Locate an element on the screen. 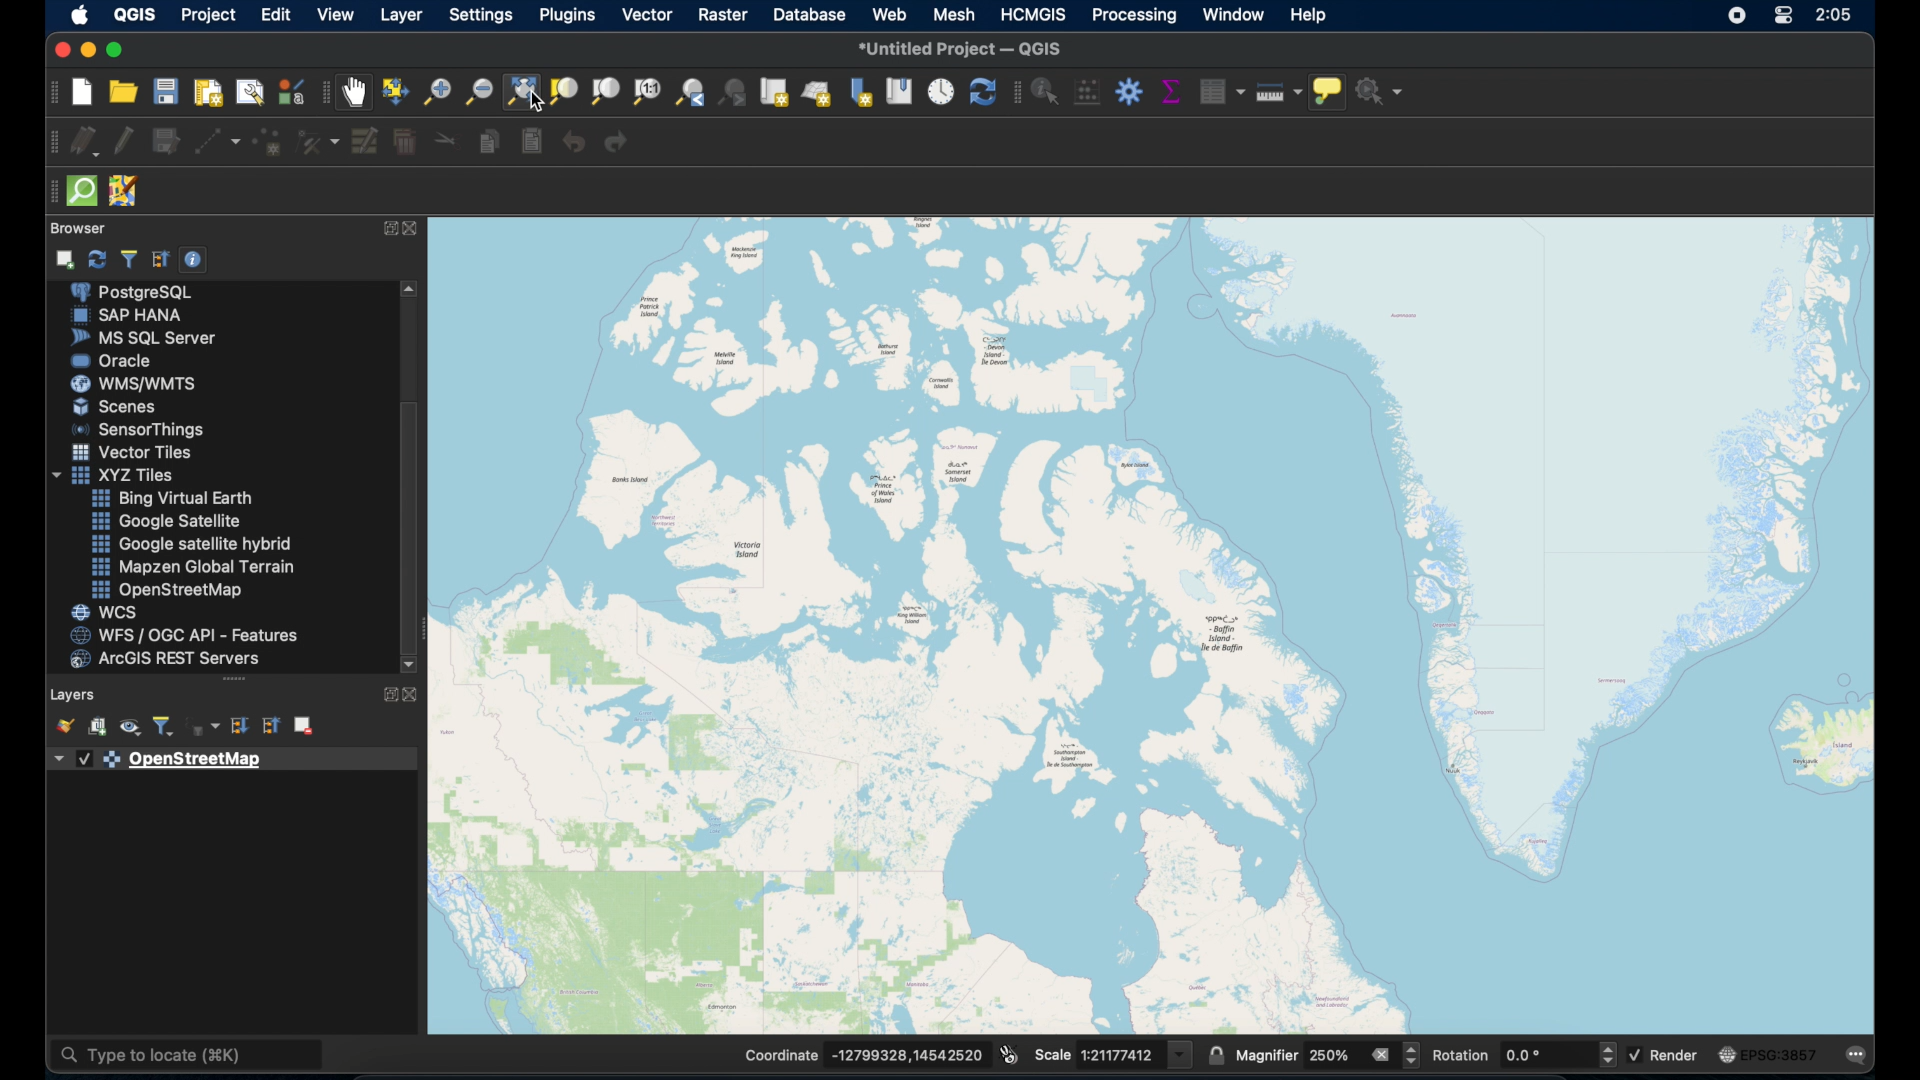 The image size is (1920, 1080). scale is located at coordinates (1054, 1054).